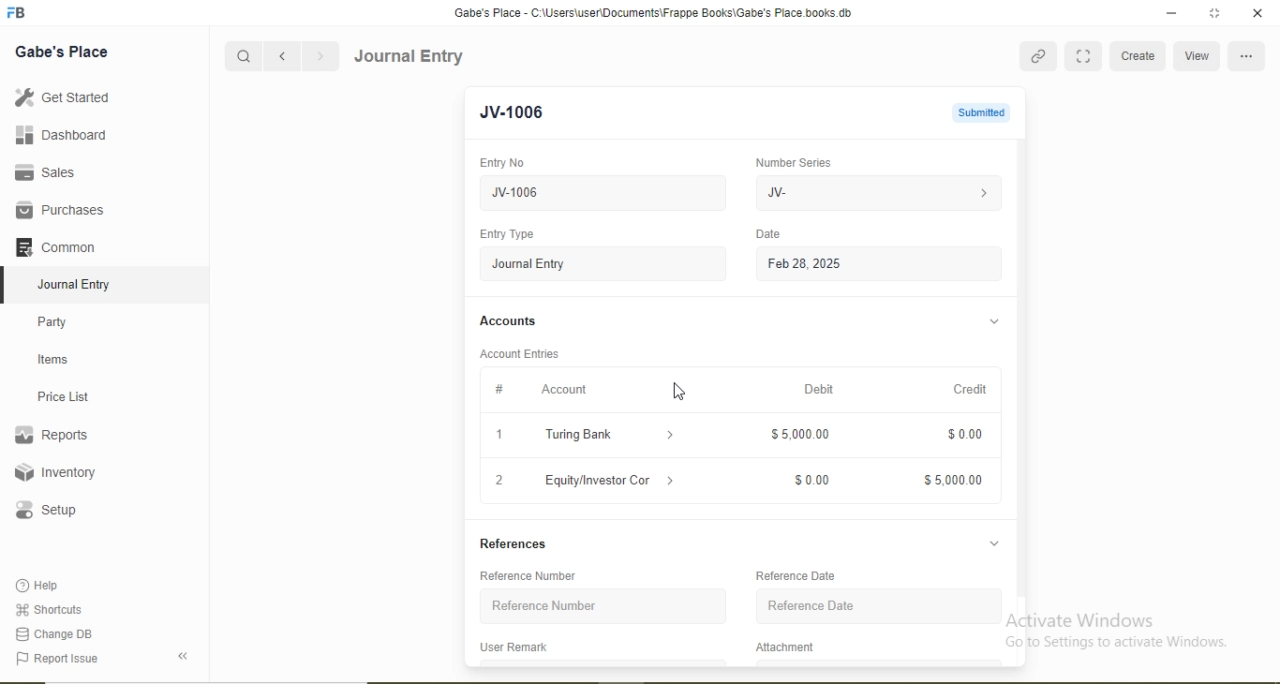 The width and height of the screenshot is (1280, 684). I want to click on Help, so click(39, 585).